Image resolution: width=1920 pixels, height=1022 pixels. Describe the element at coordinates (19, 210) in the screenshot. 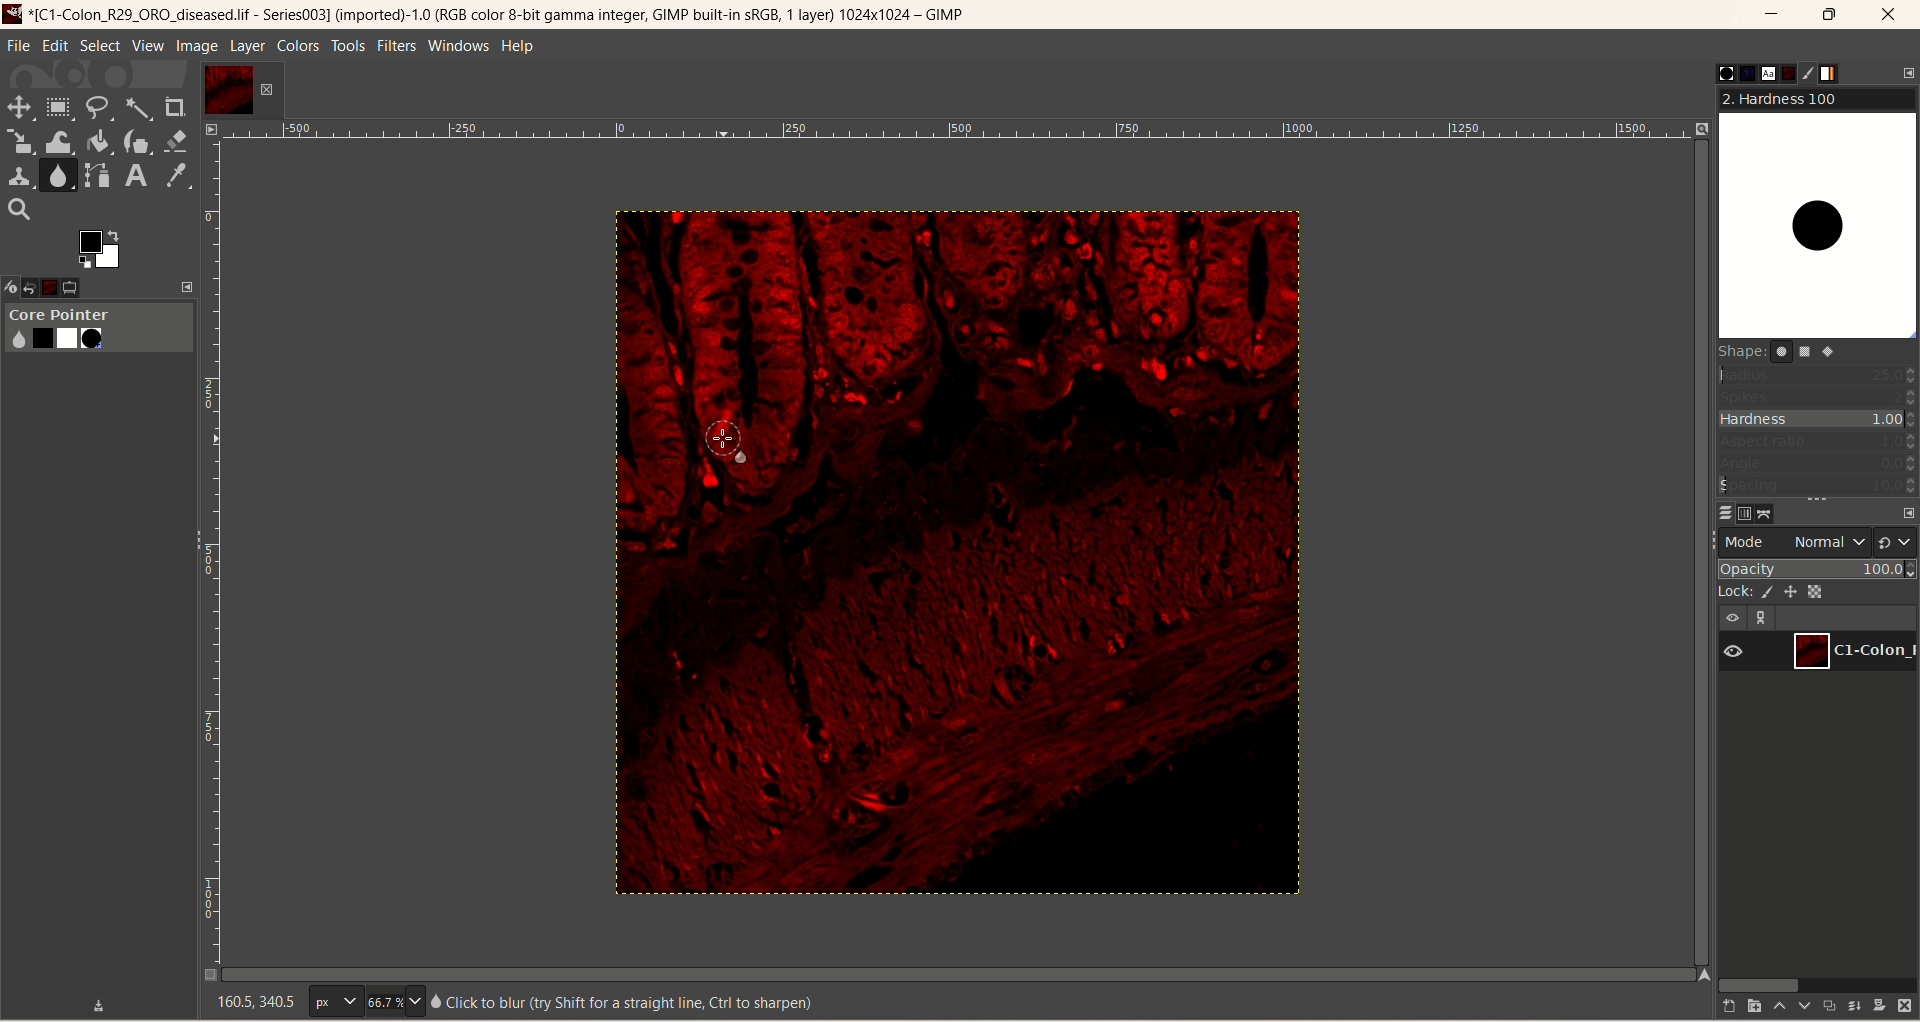

I see `search` at that location.